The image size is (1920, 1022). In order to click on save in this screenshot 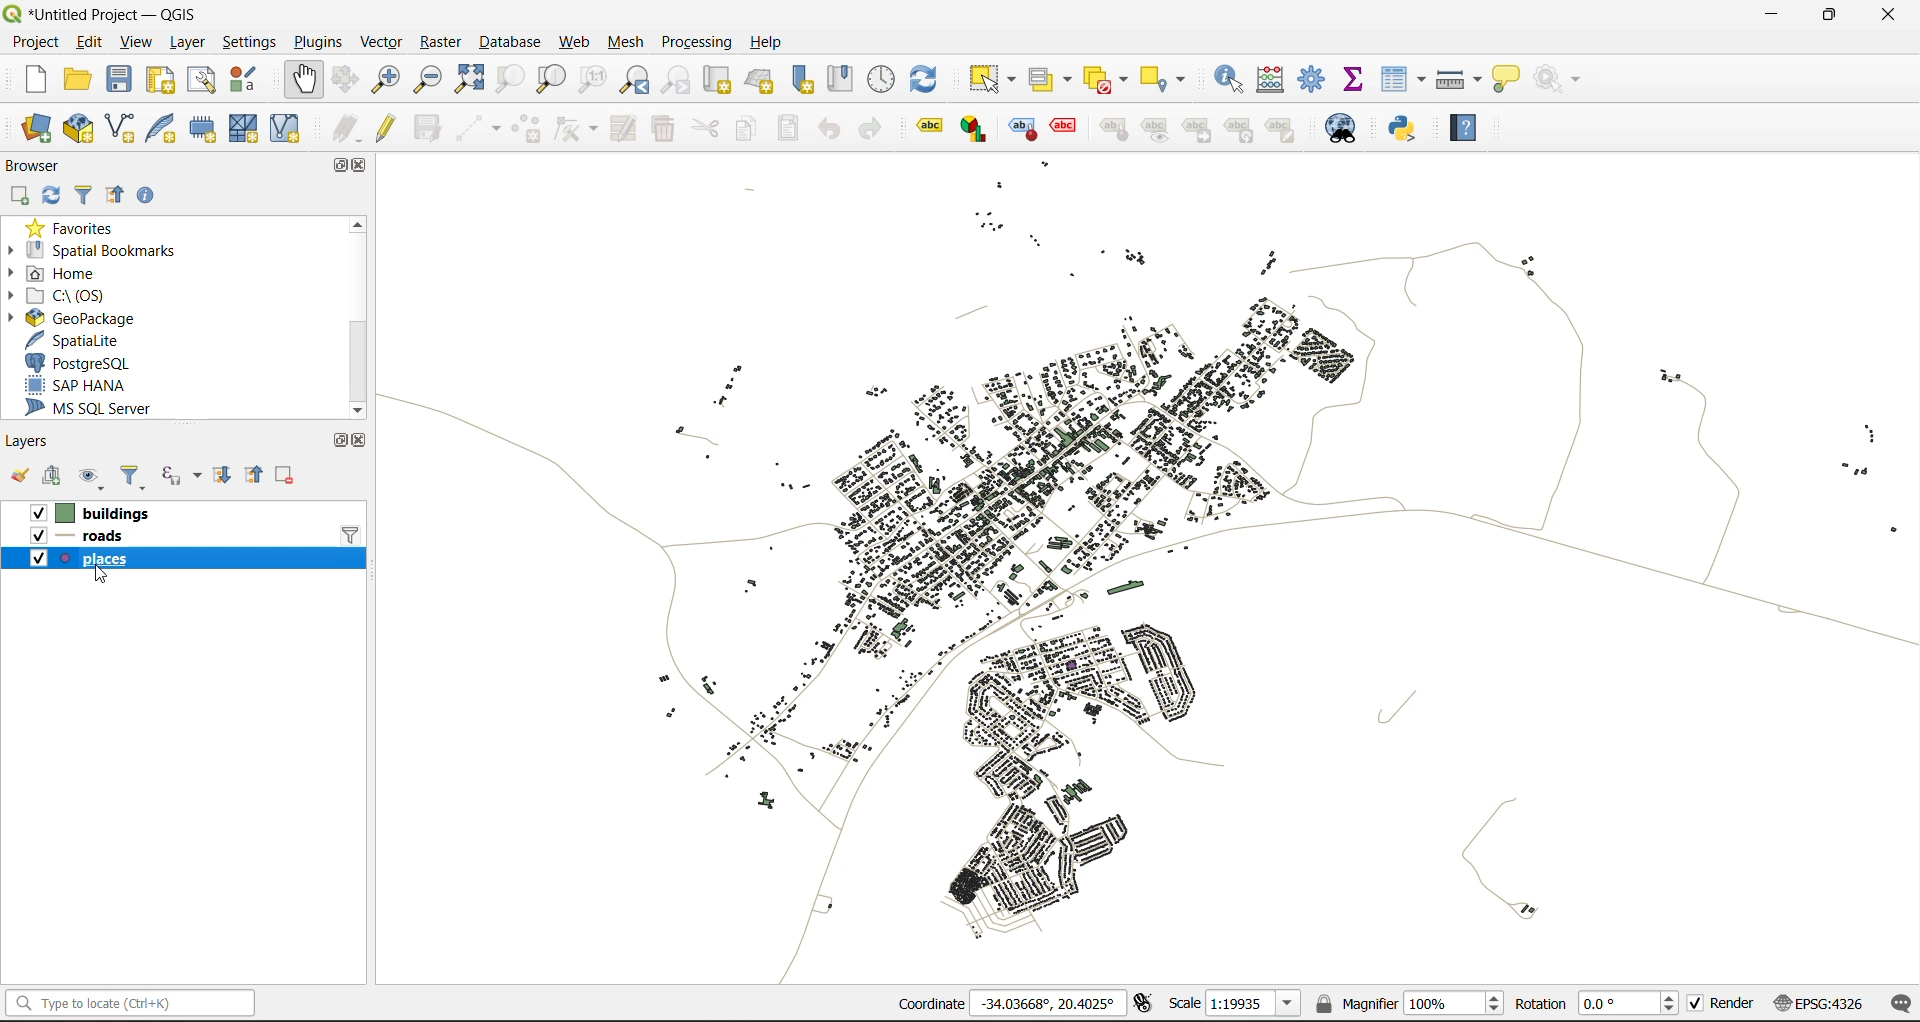, I will do `click(119, 77)`.